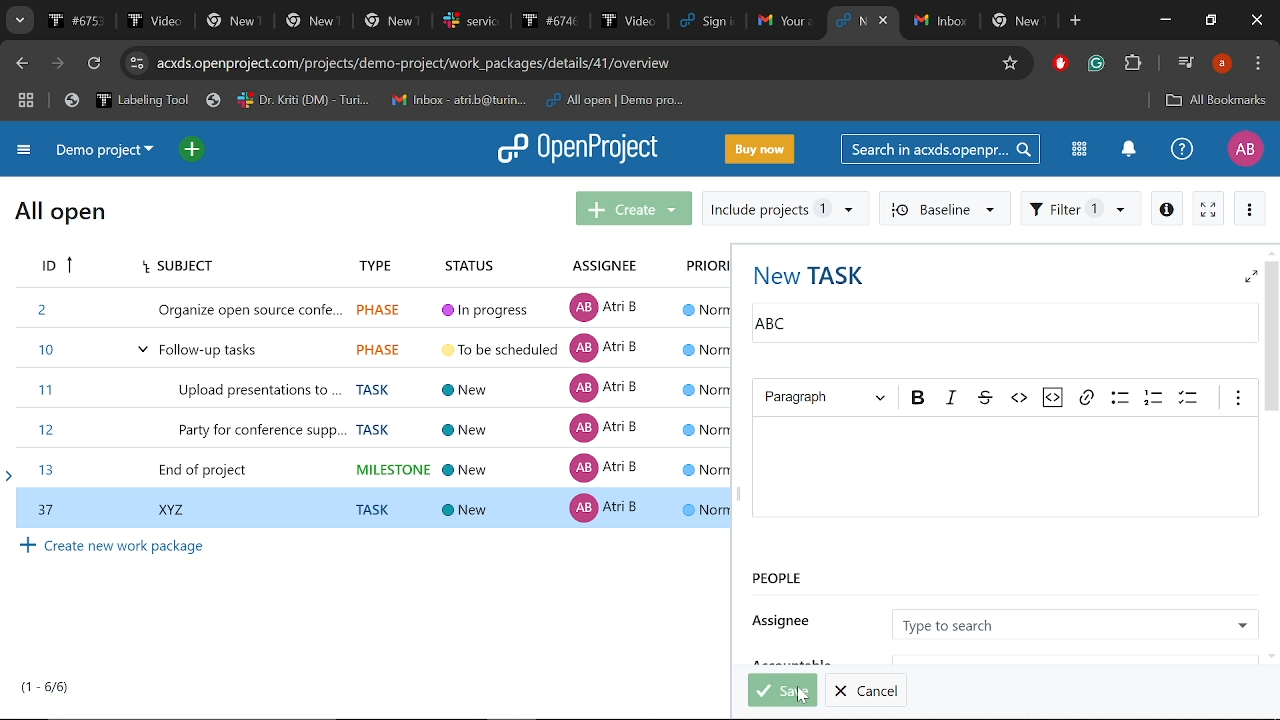  What do you see at coordinates (1258, 64) in the screenshot?
I see `Customize and control chrome` at bounding box center [1258, 64].